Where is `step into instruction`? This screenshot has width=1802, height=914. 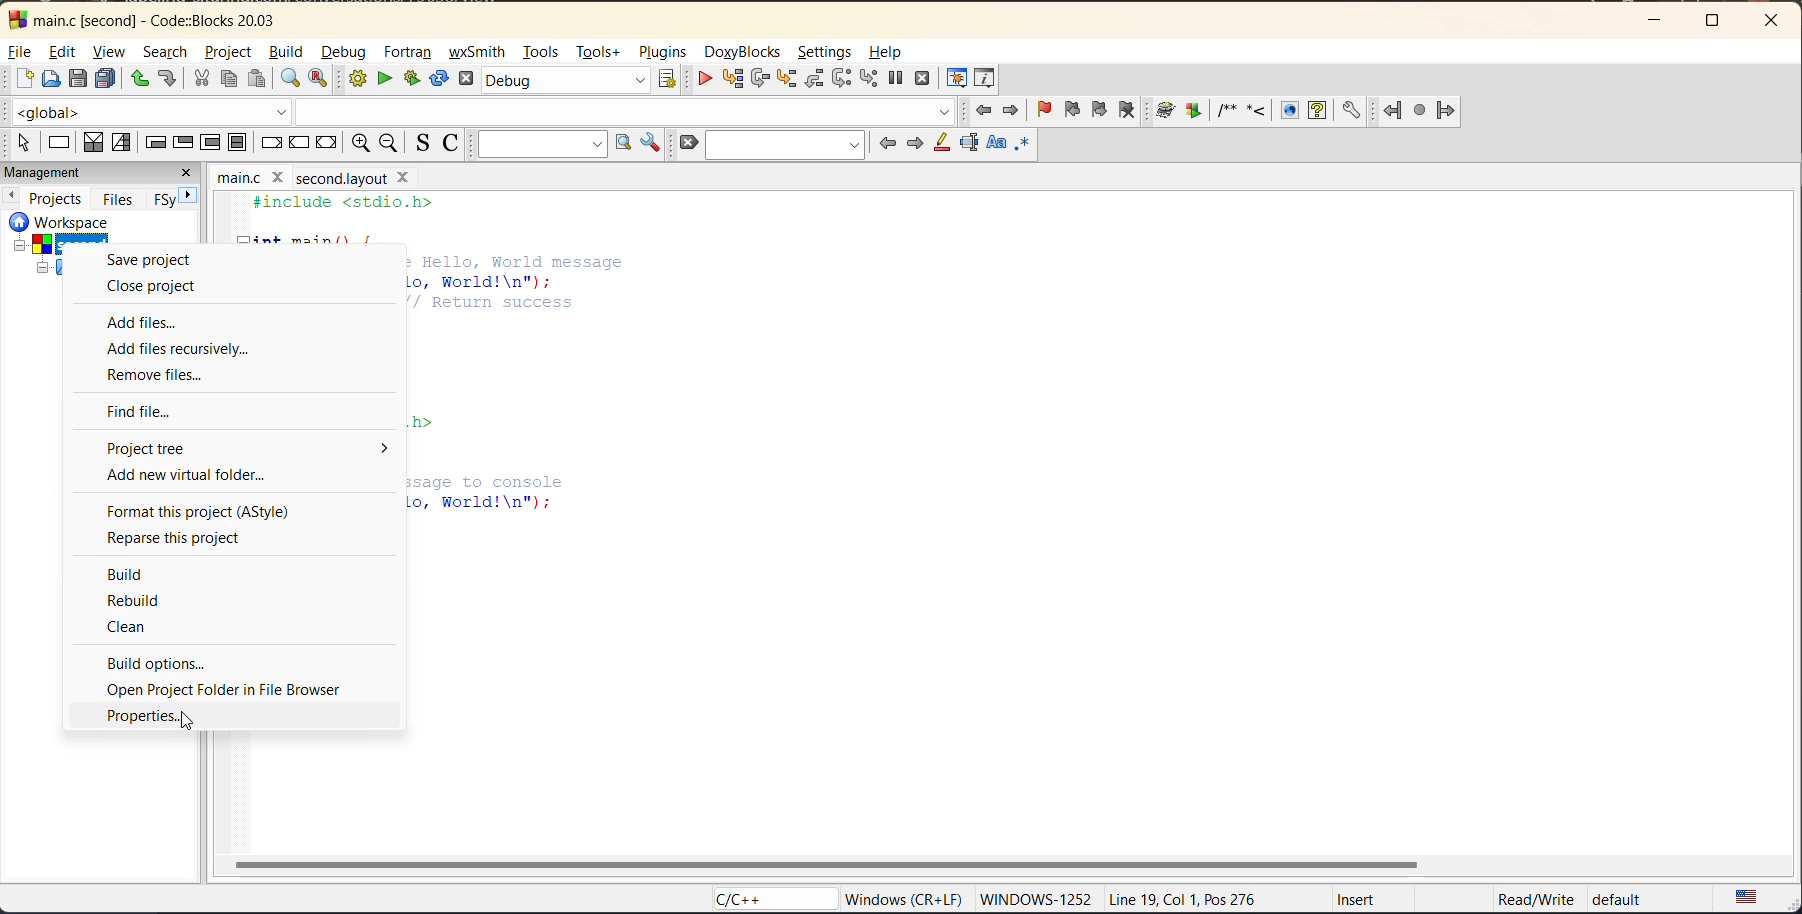 step into instruction is located at coordinates (868, 80).